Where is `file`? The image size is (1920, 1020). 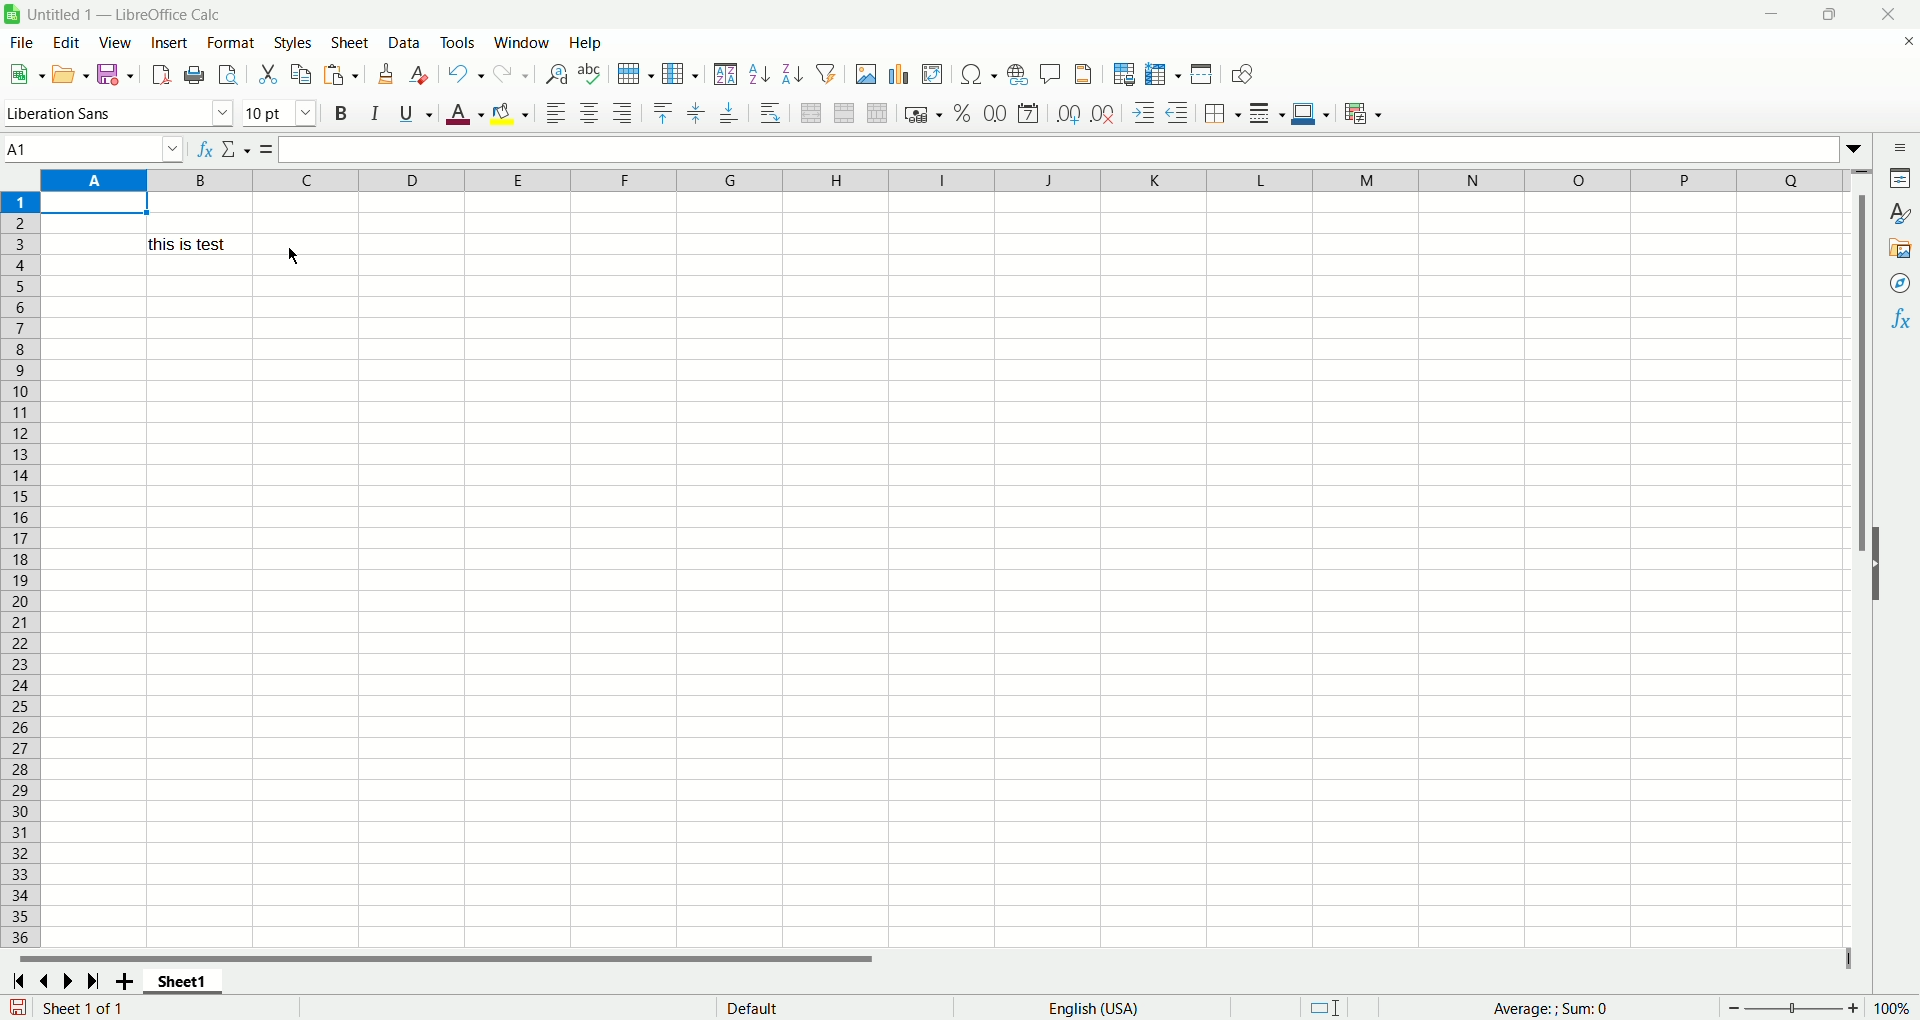
file is located at coordinates (24, 43).